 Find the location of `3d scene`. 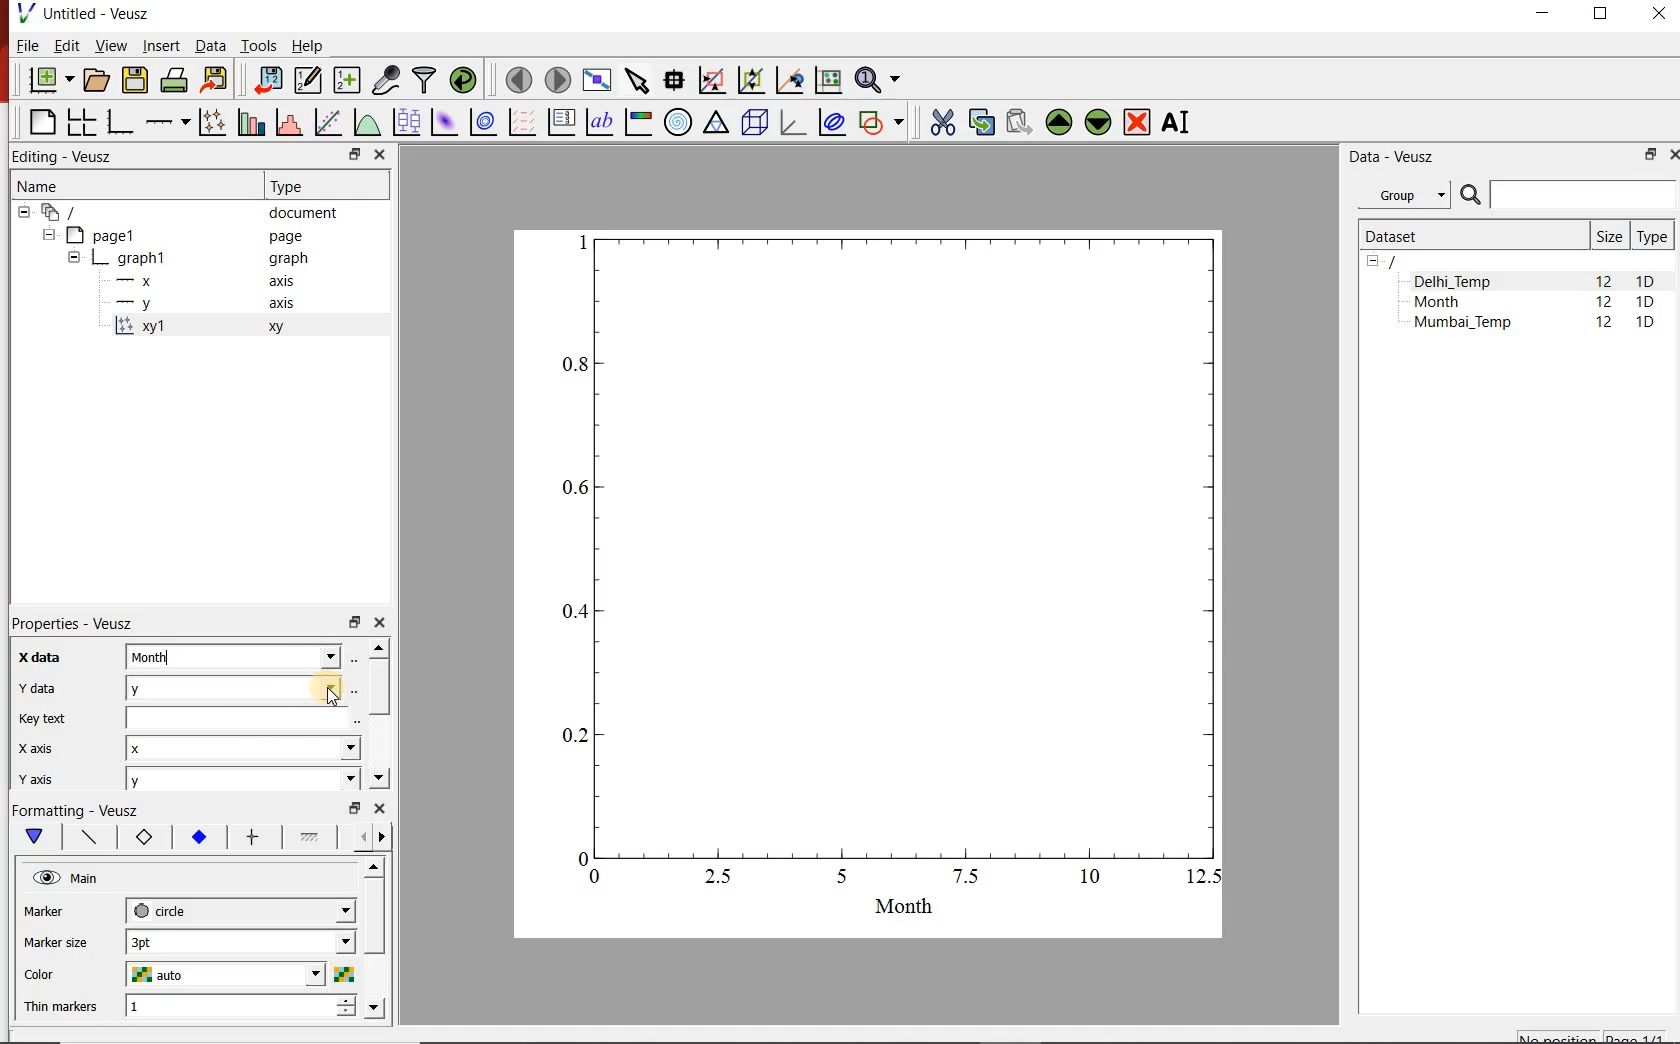

3d scene is located at coordinates (753, 123).